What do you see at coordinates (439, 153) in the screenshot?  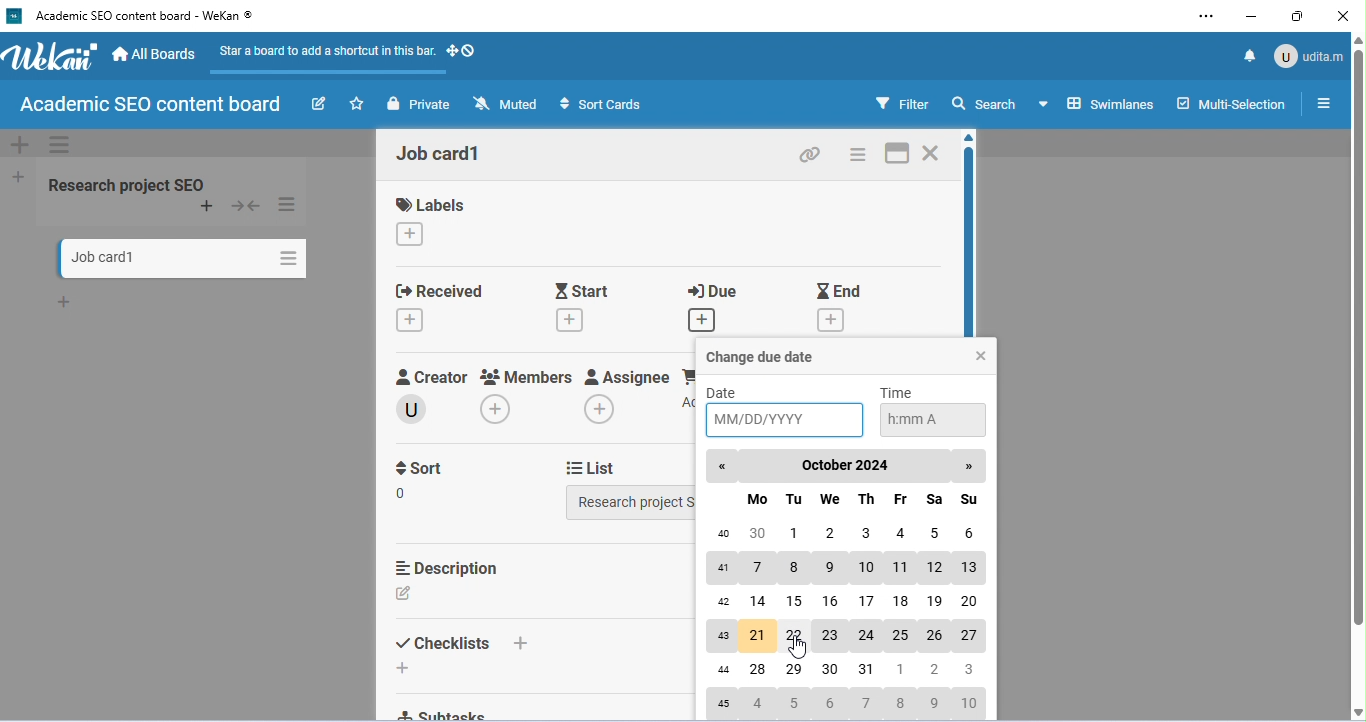 I see `card name` at bounding box center [439, 153].